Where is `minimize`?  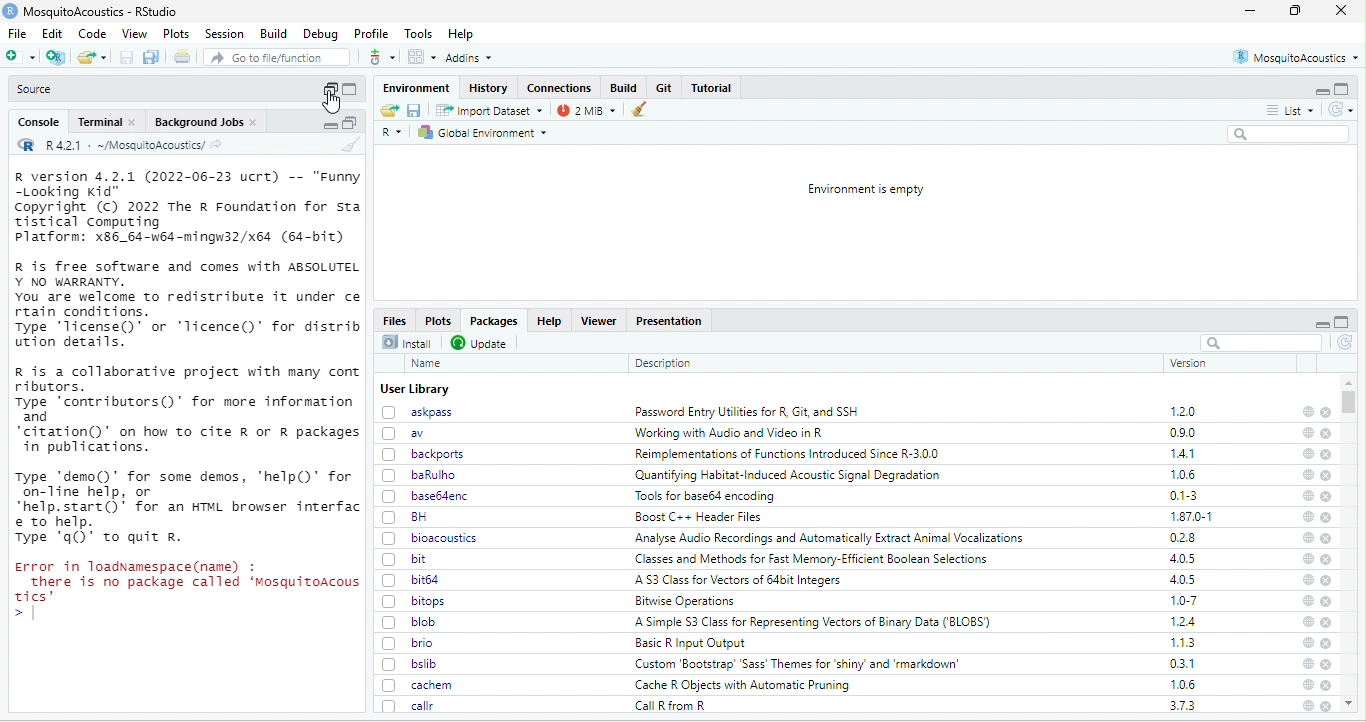 minimize is located at coordinates (1250, 10).